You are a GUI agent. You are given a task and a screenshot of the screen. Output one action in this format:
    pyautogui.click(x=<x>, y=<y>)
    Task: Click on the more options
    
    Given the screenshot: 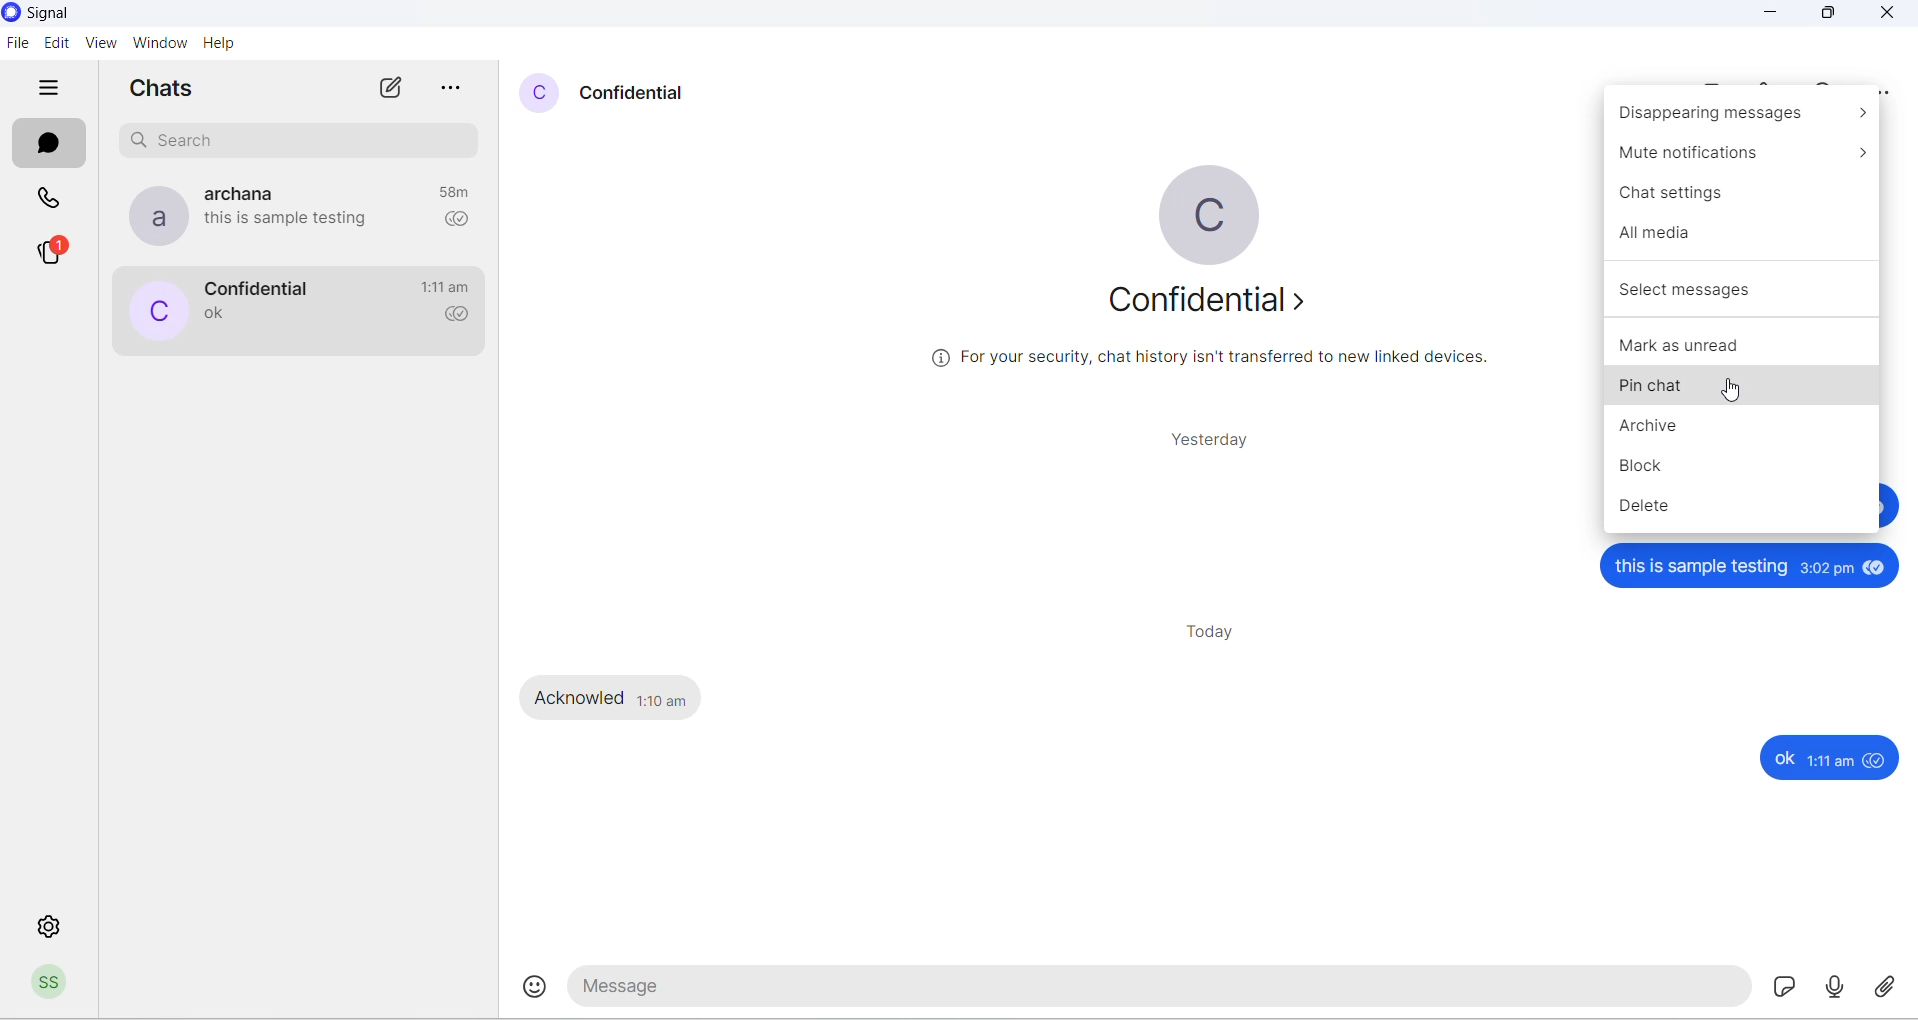 What is the action you would take?
    pyautogui.click(x=1886, y=88)
    